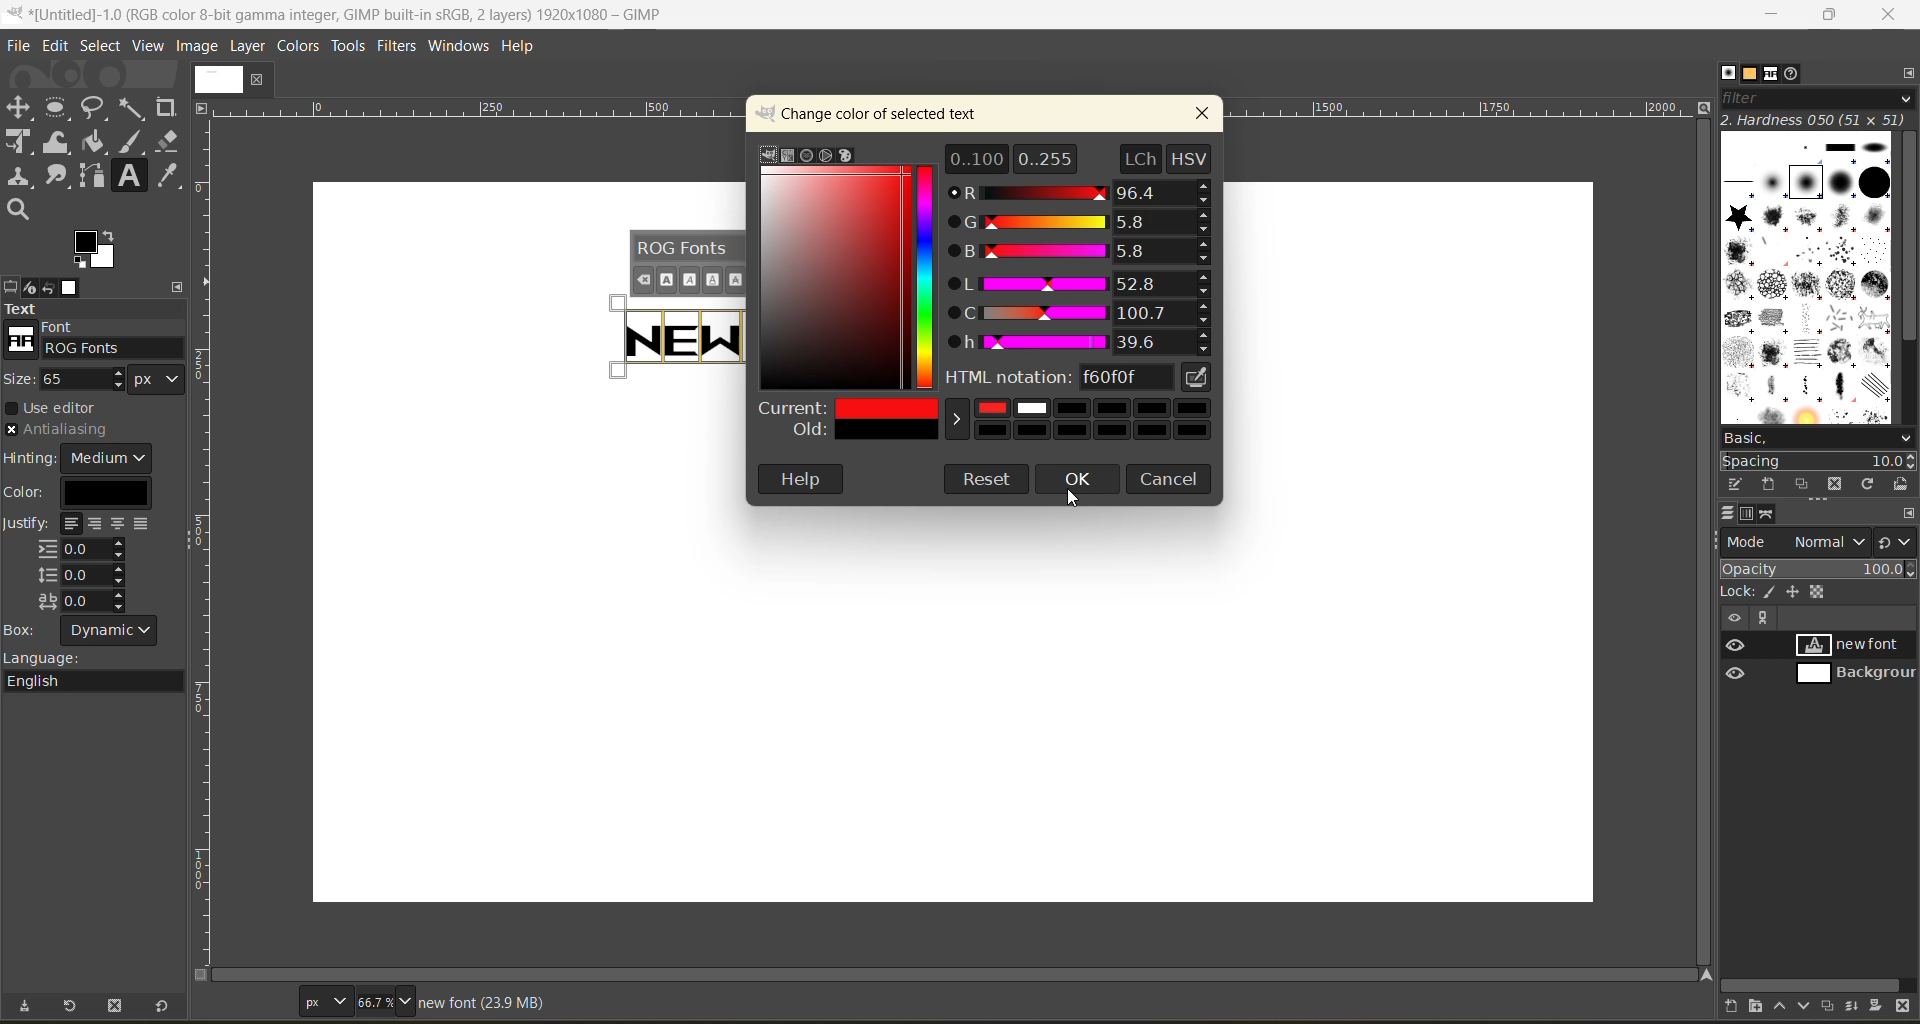  I want to click on cursor, so click(1073, 502).